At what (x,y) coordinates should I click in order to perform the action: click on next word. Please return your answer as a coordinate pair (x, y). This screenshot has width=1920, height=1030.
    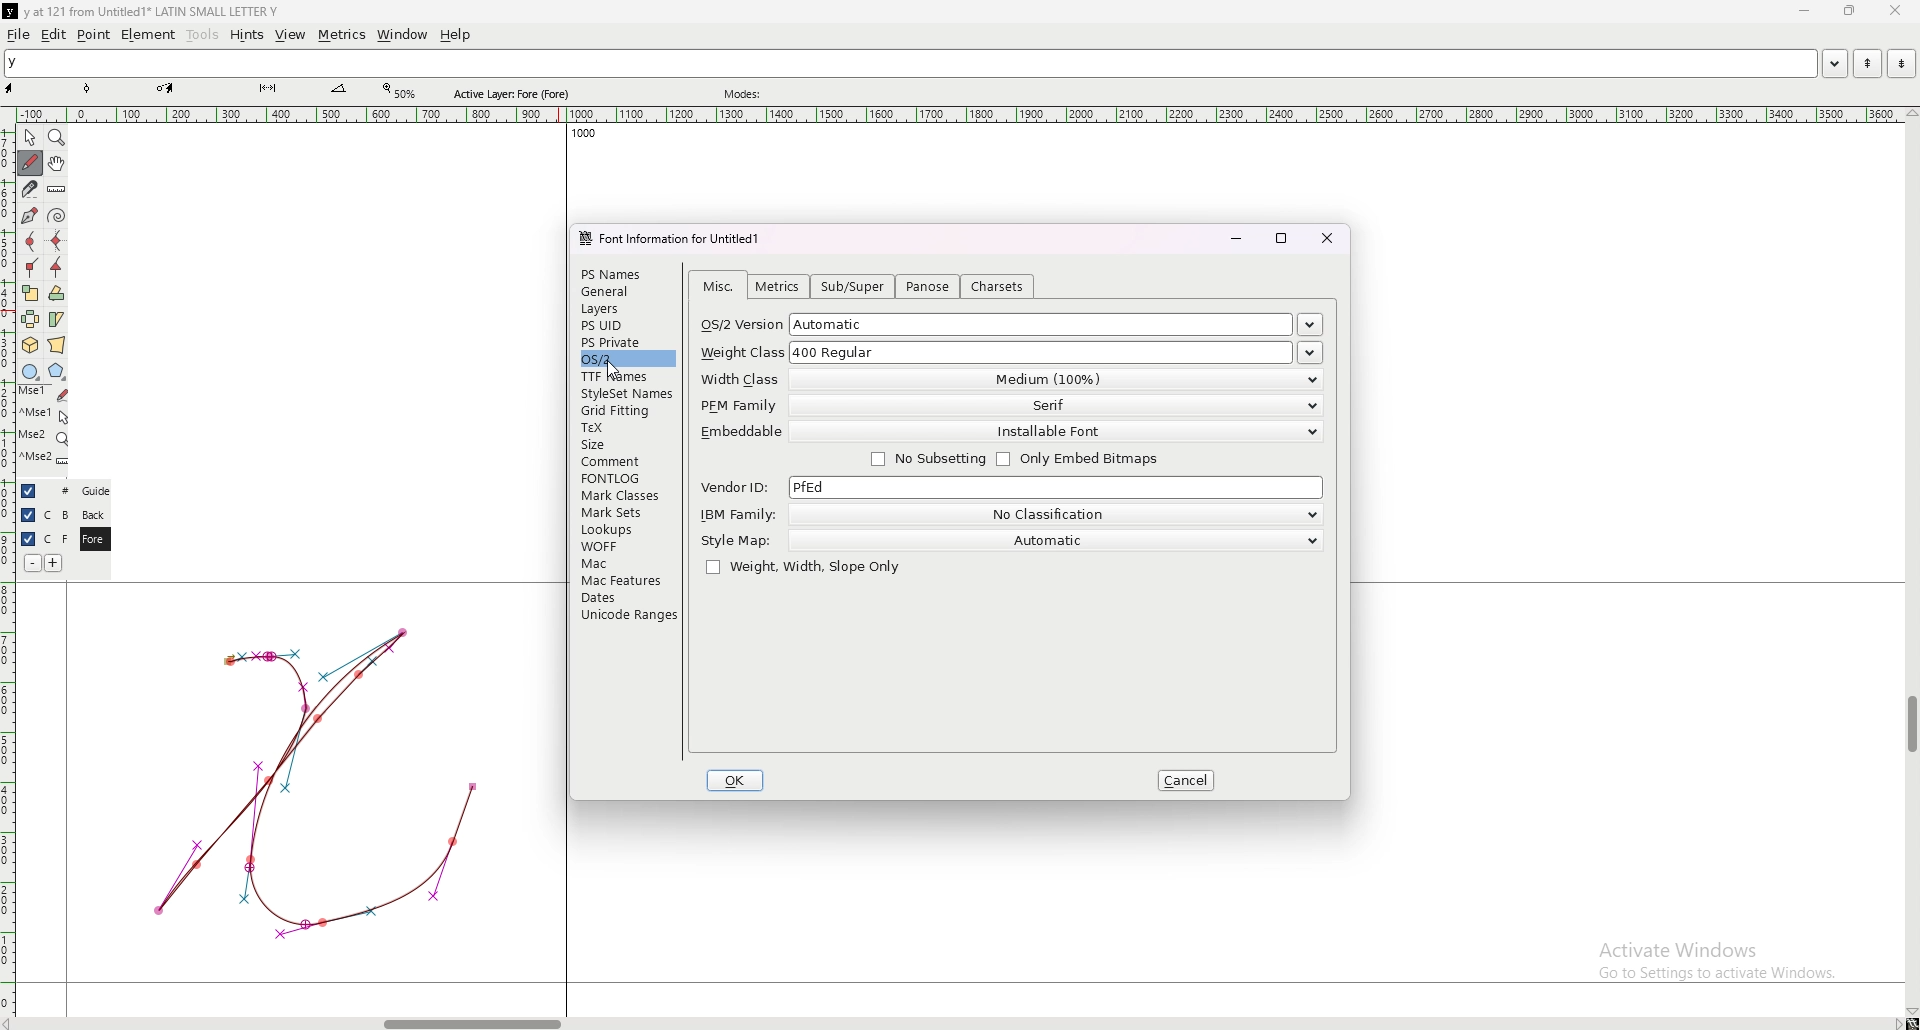
    Looking at the image, I should click on (1897, 63).